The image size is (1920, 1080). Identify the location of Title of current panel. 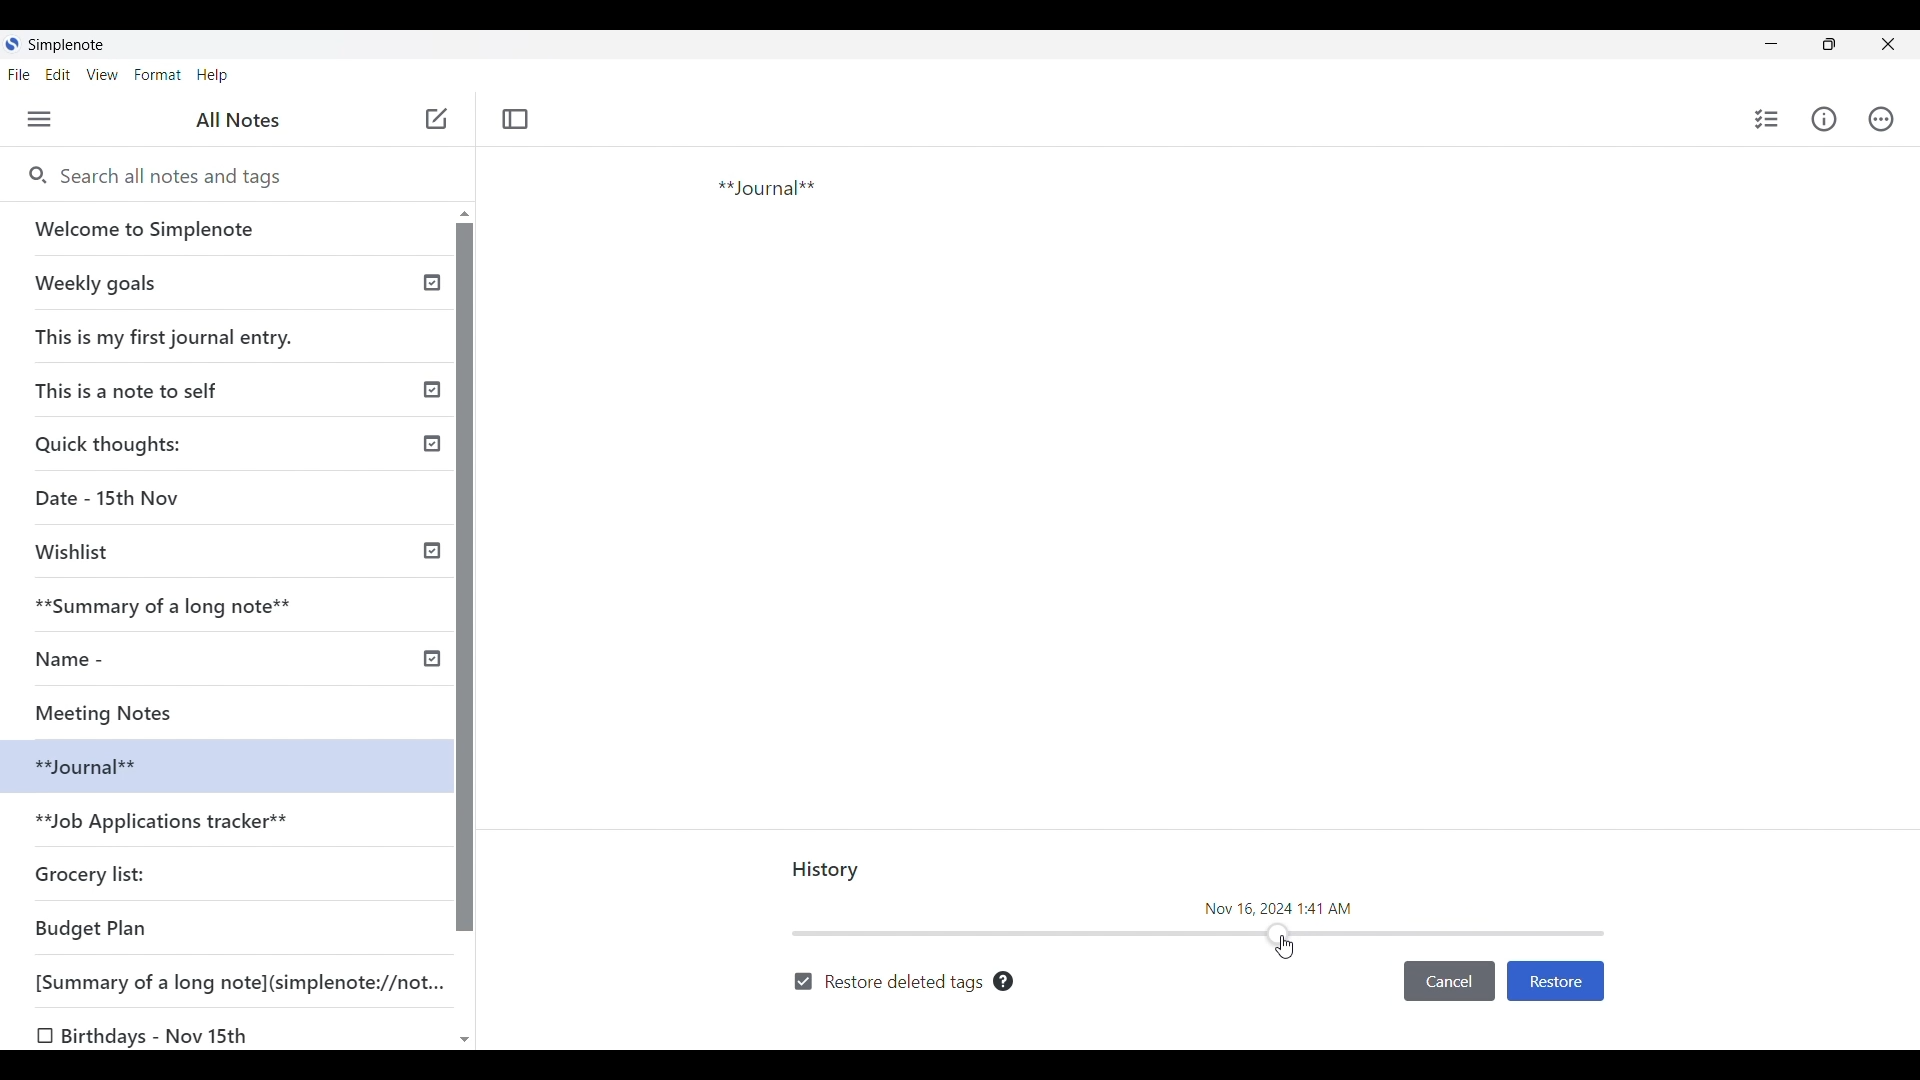
(827, 871).